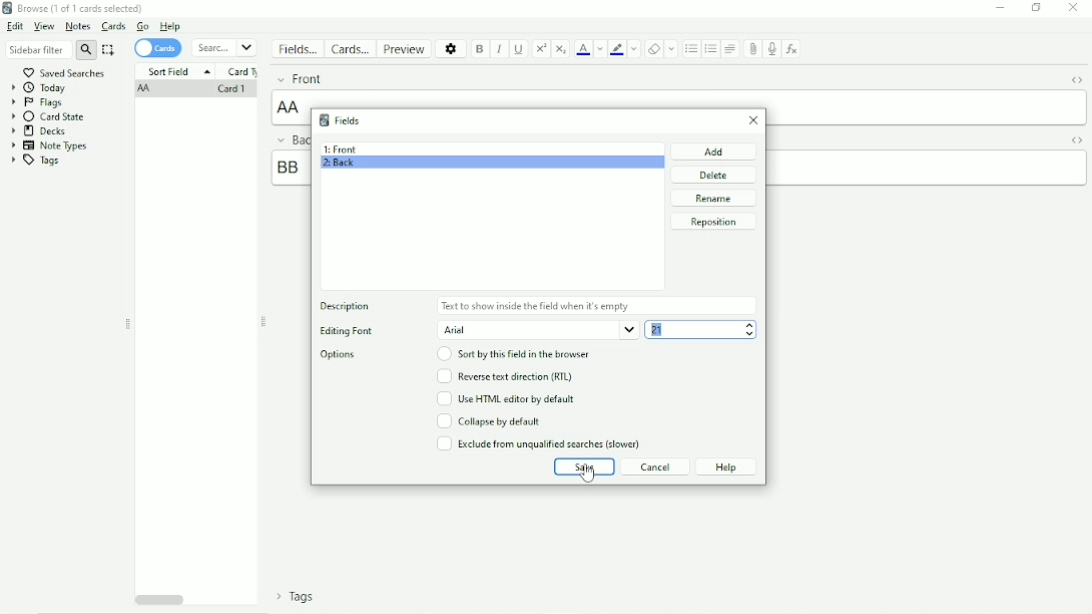  I want to click on Remove formatting, so click(654, 49).